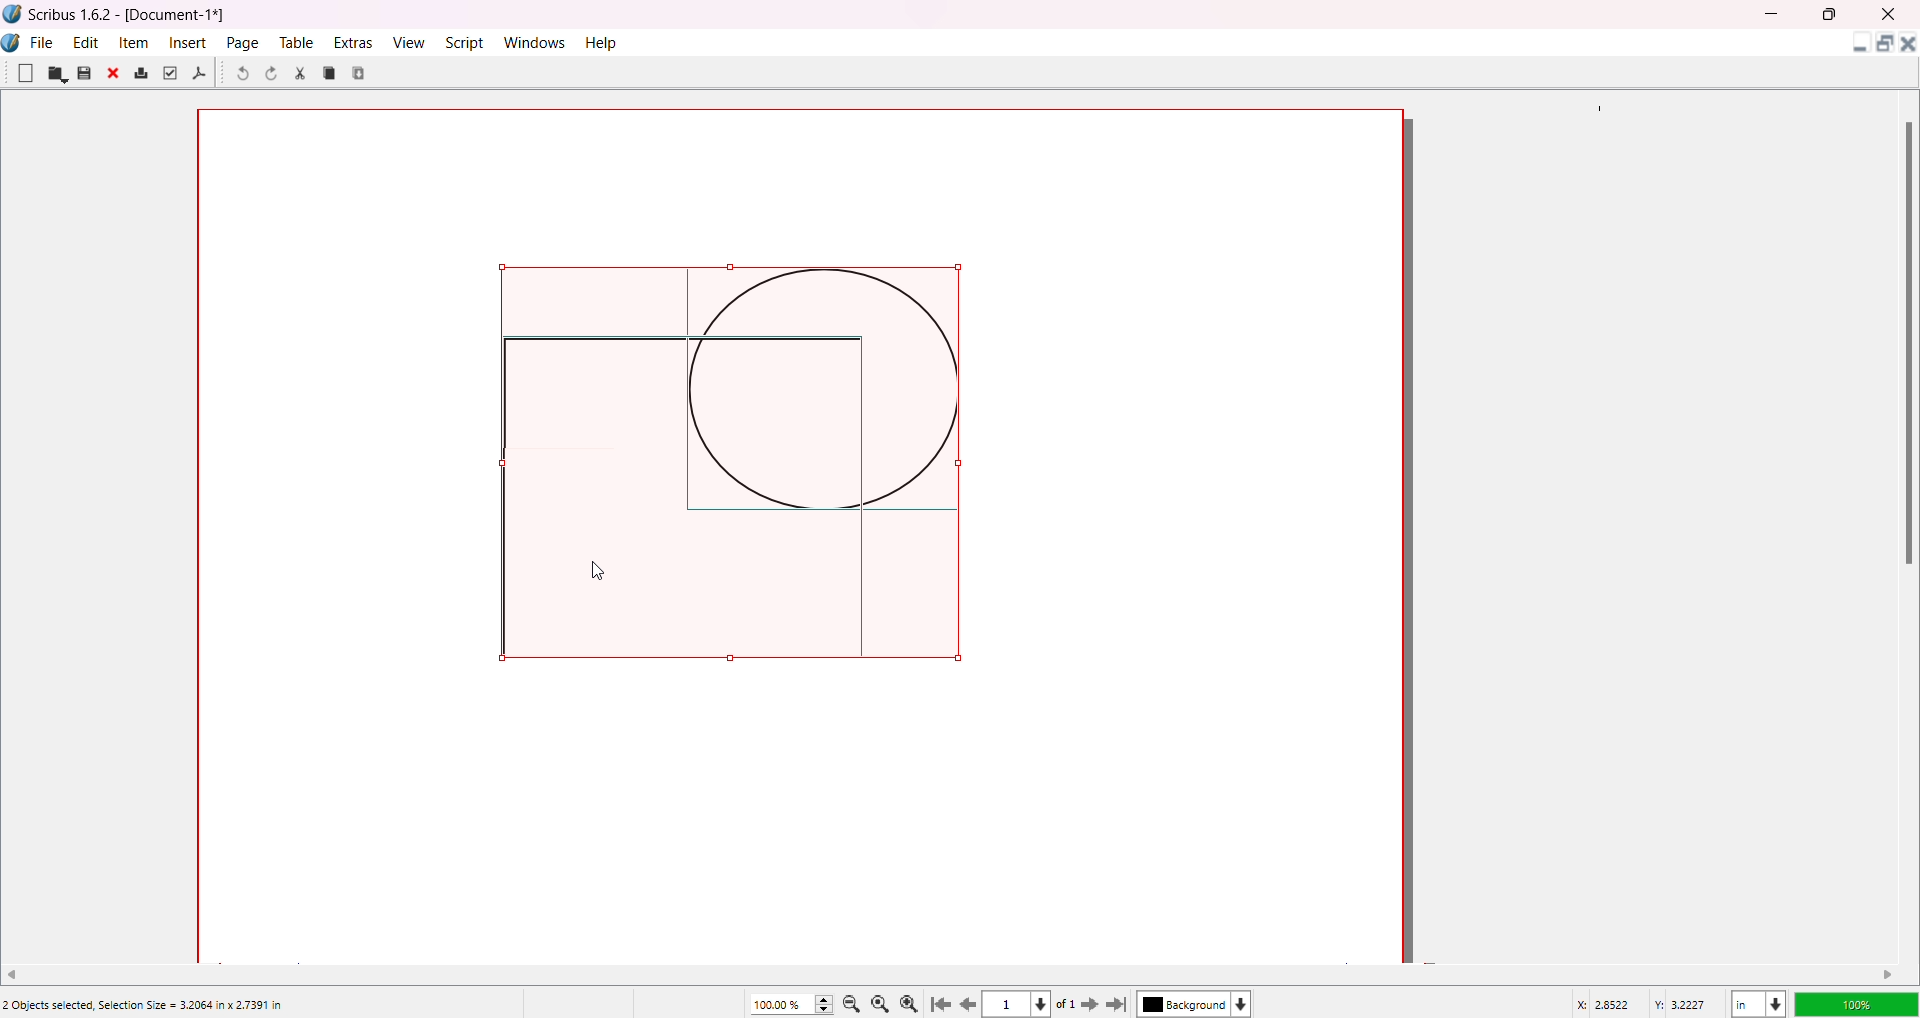 Image resolution: width=1920 pixels, height=1018 pixels. Describe the element at coordinates (200, 74) in the screenshot. I see `Save as PDF` at that location.